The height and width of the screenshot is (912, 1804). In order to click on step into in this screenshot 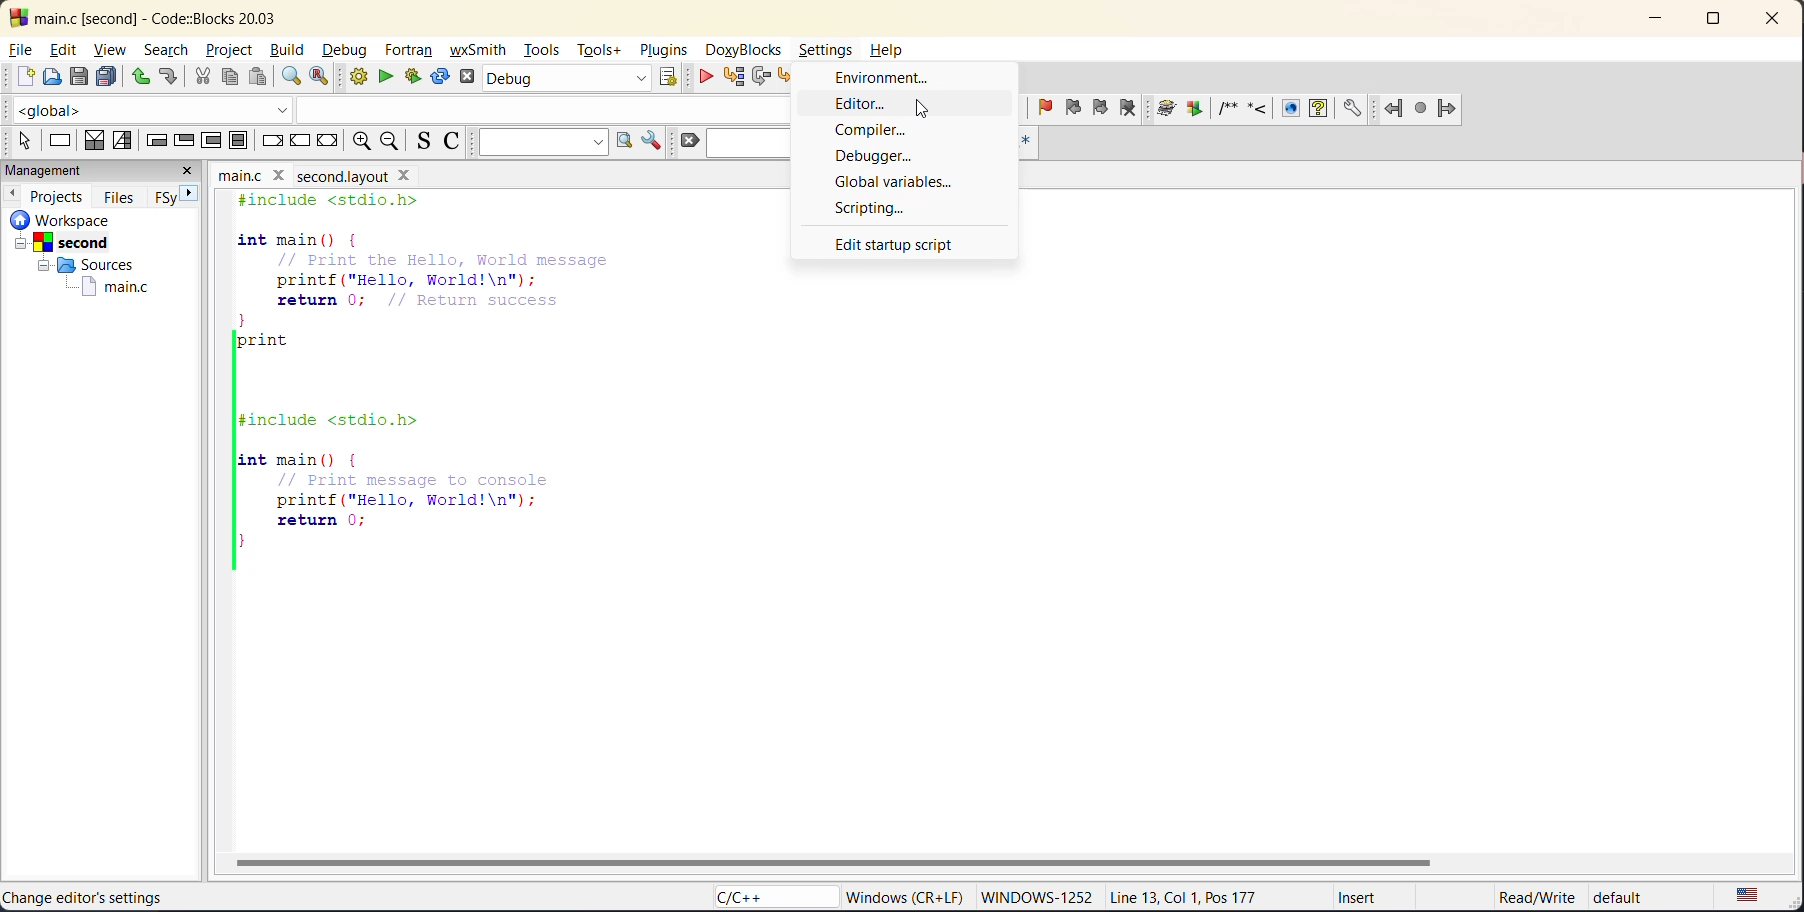, I will do `click(786, 78)`.